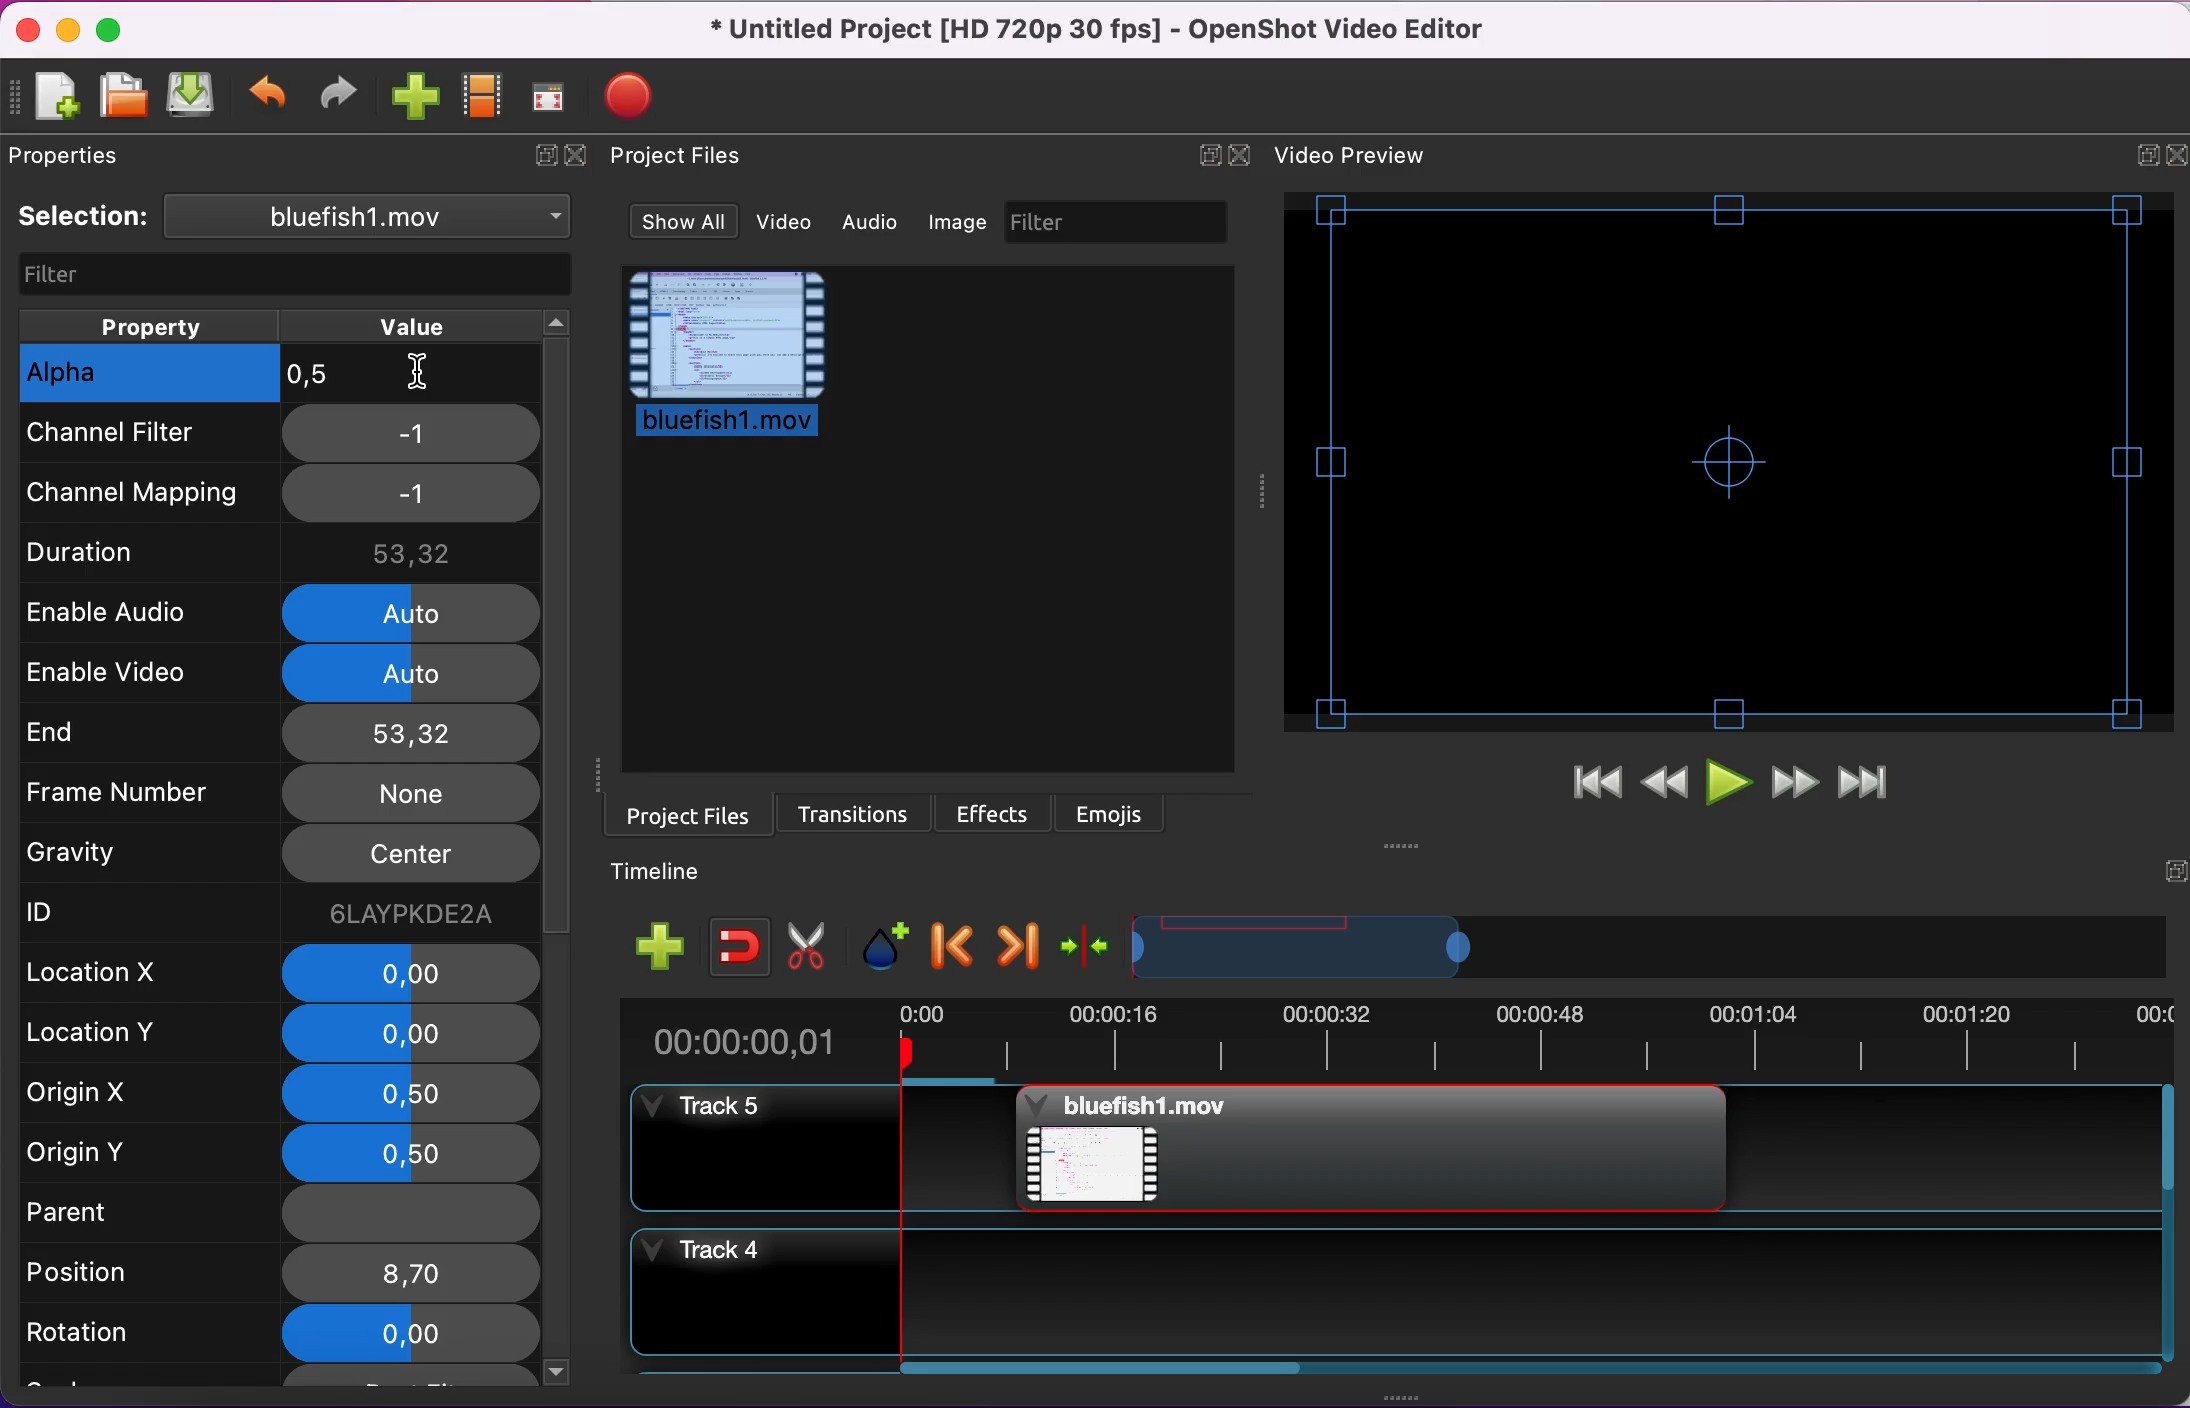 The height and width of the screenshot is (1408, 2190). What do you see at coordinates (1392, 1291) in the screenshot?
I see `track 4` at bounding box center [1392, 1291].